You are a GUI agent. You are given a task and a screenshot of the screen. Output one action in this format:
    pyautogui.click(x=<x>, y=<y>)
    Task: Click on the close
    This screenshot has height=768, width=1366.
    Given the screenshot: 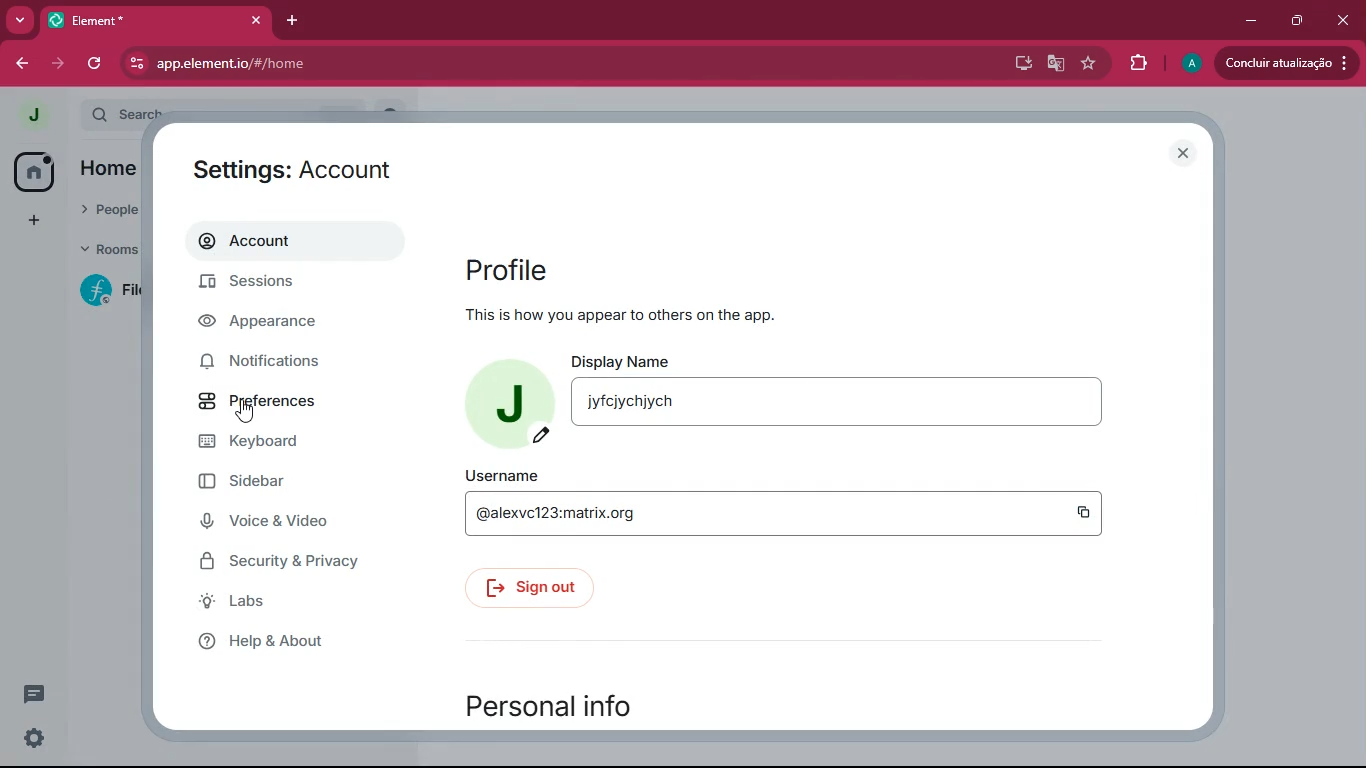 What is the action you would take?
    pyautogui.click(x=1343, y=19)
    